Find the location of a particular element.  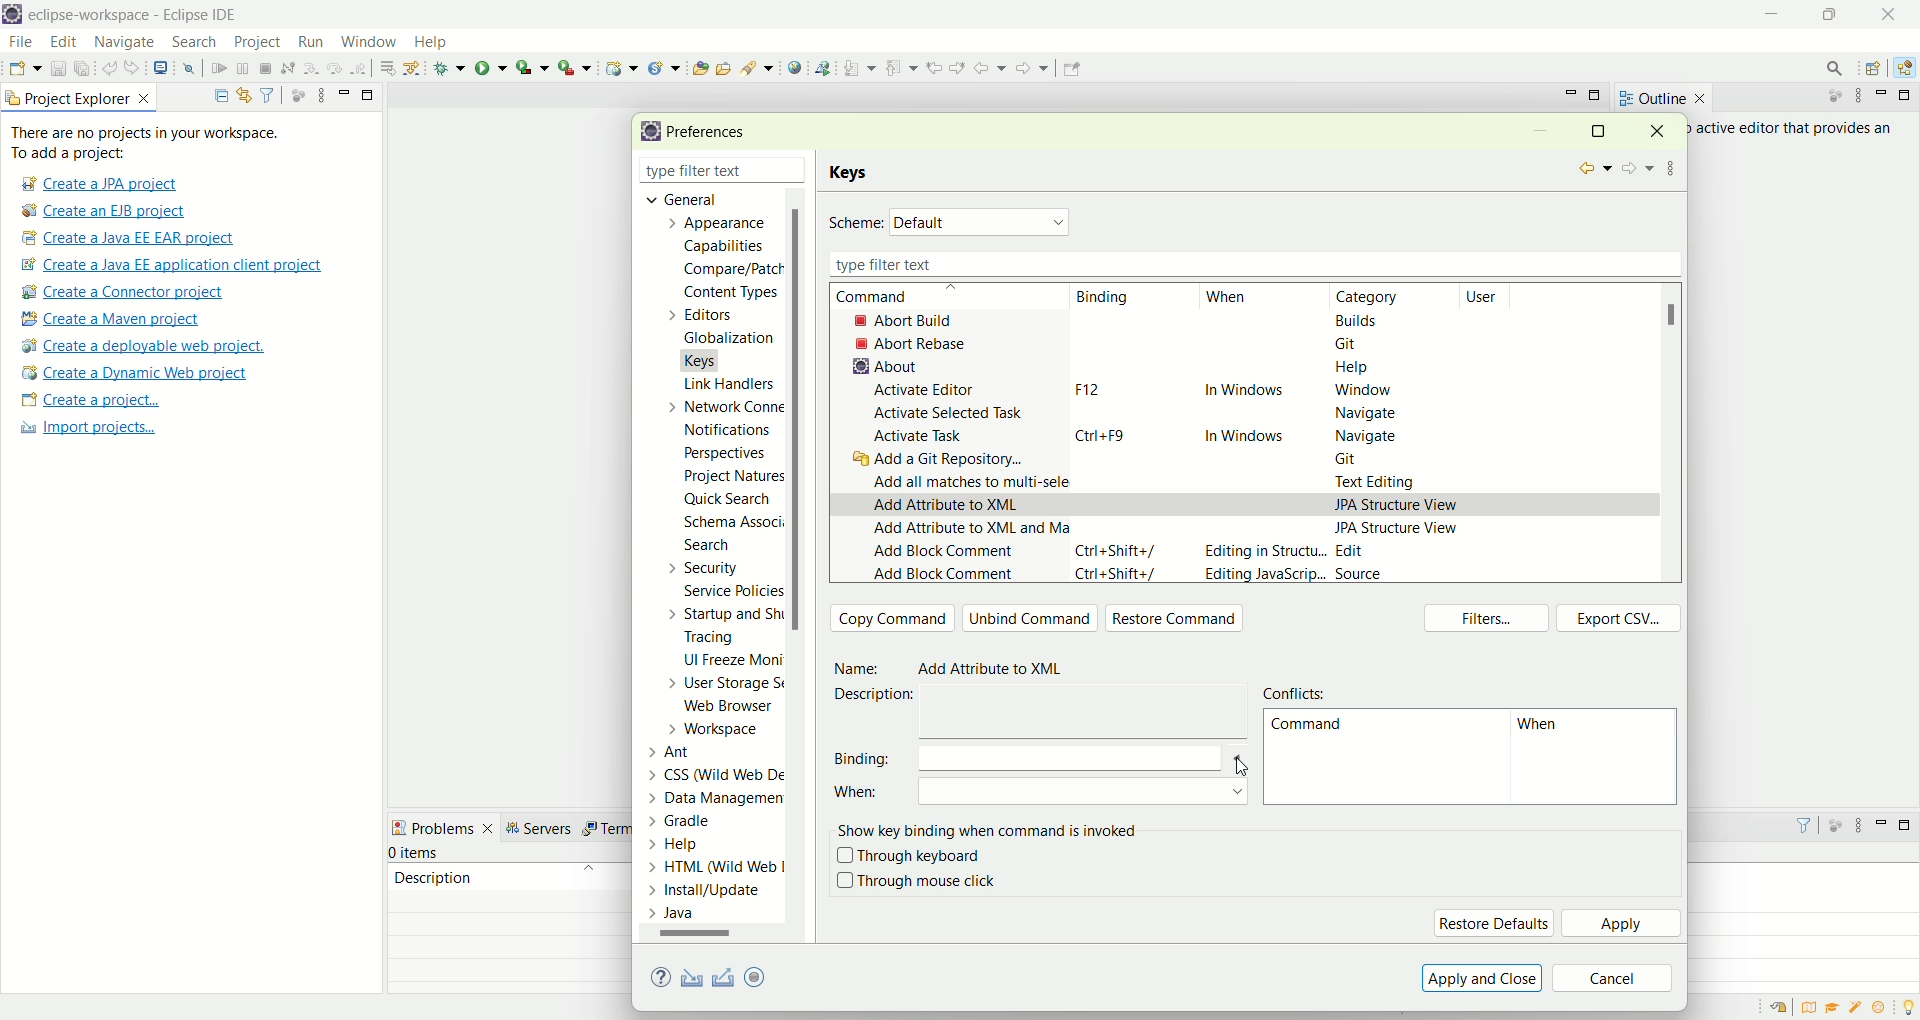

close is located at coordinates (799, 172).